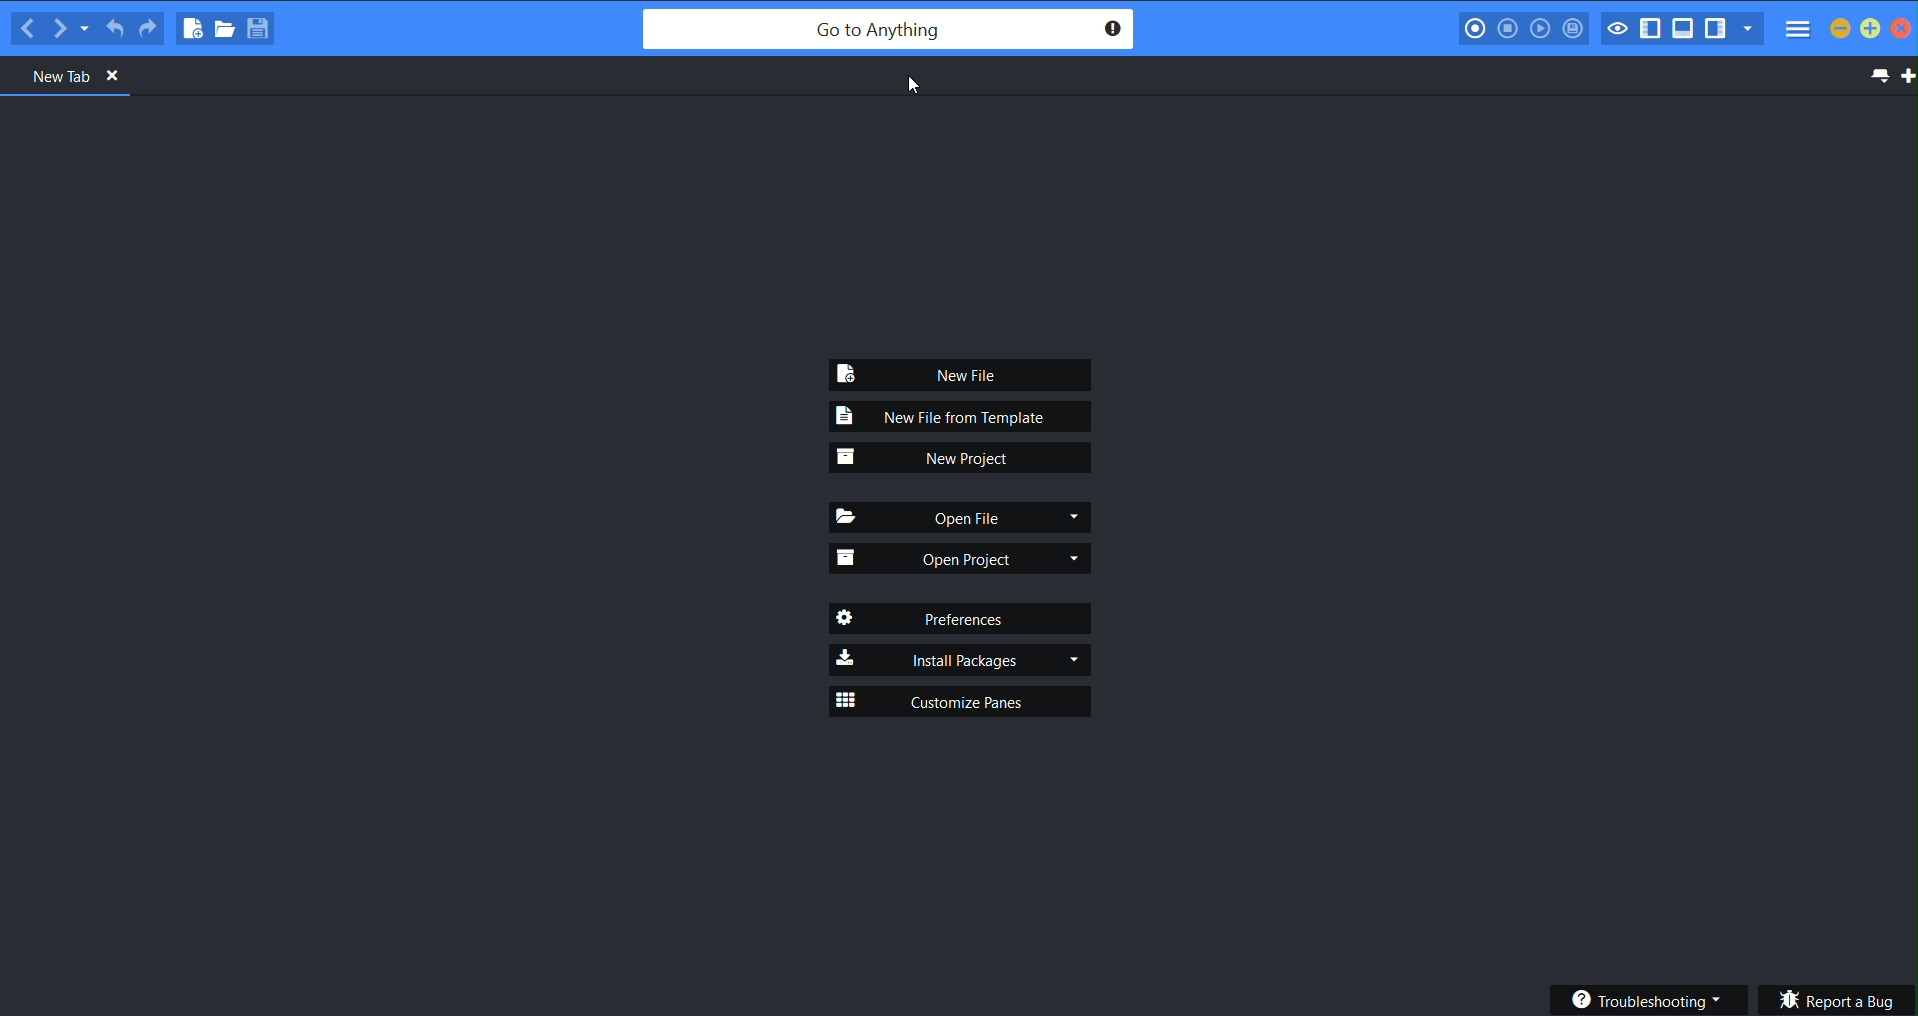 The height and width of the screenshot is (1016, 1918). What do you see at coordinates (889, 29) in the screenshot?
I see `search bar` at bounding box center [889, 29].